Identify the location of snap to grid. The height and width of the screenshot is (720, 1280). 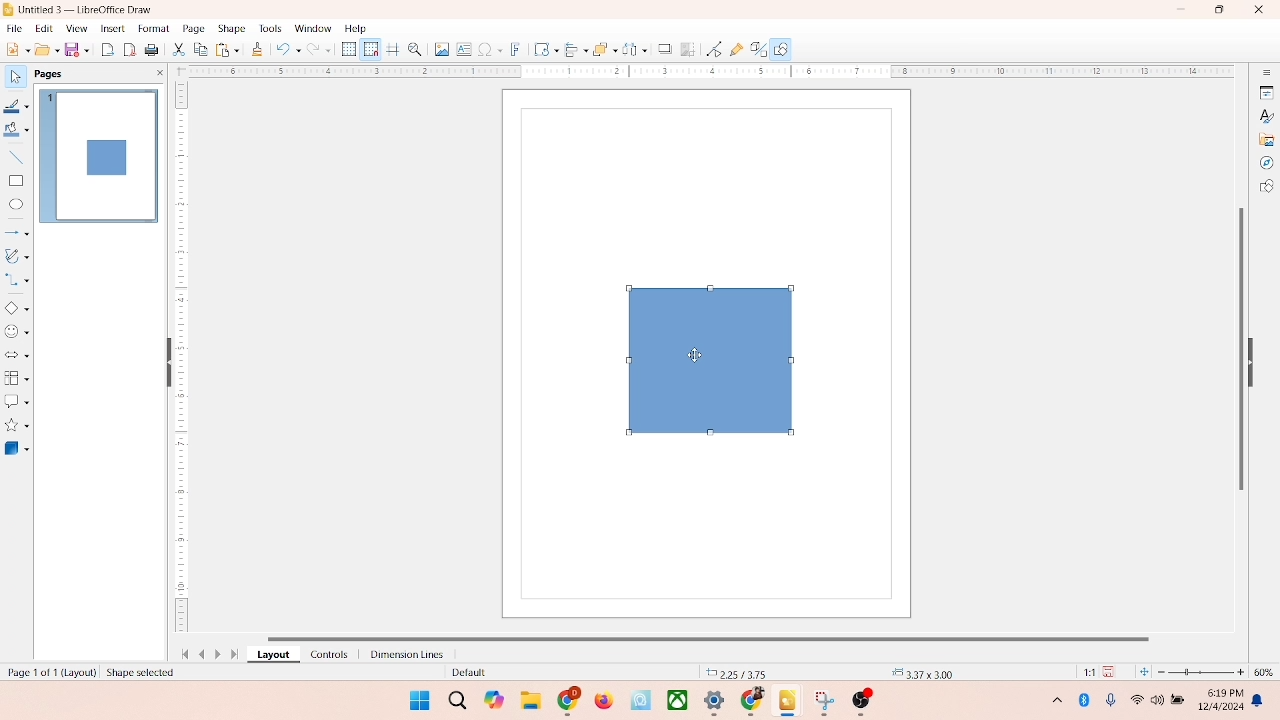
(368, 49).